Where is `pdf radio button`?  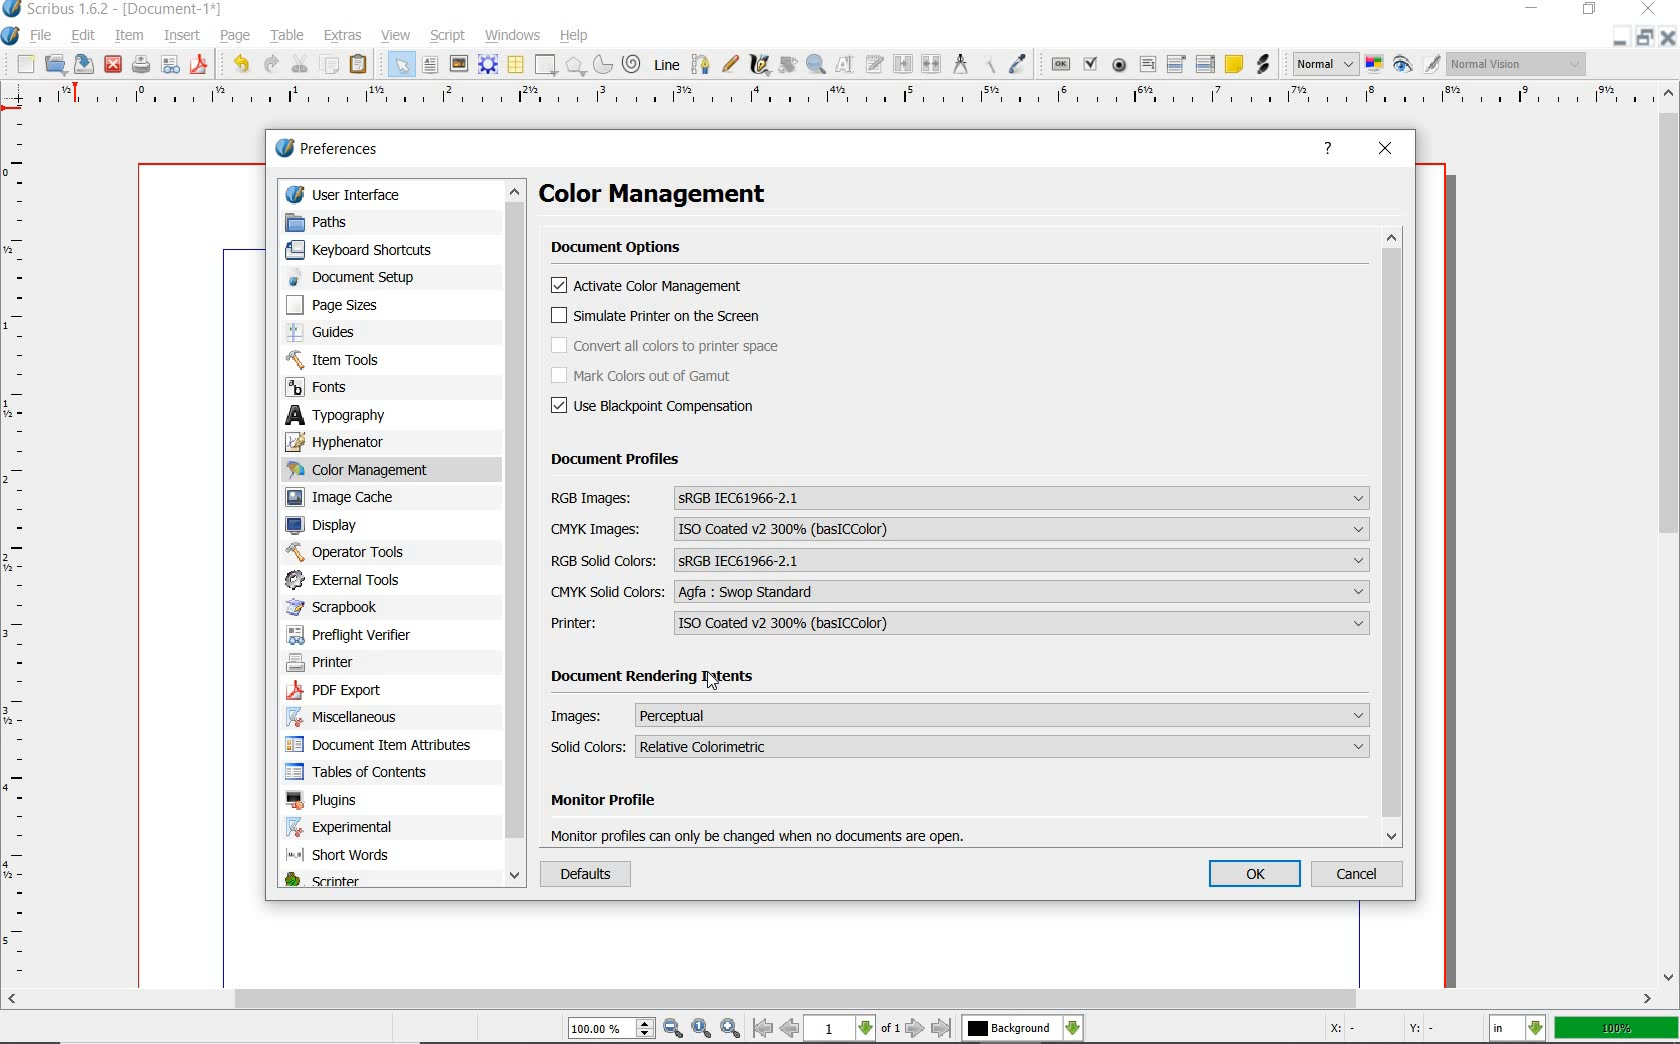 pdf radio button is located at coordinates (1119, 66).